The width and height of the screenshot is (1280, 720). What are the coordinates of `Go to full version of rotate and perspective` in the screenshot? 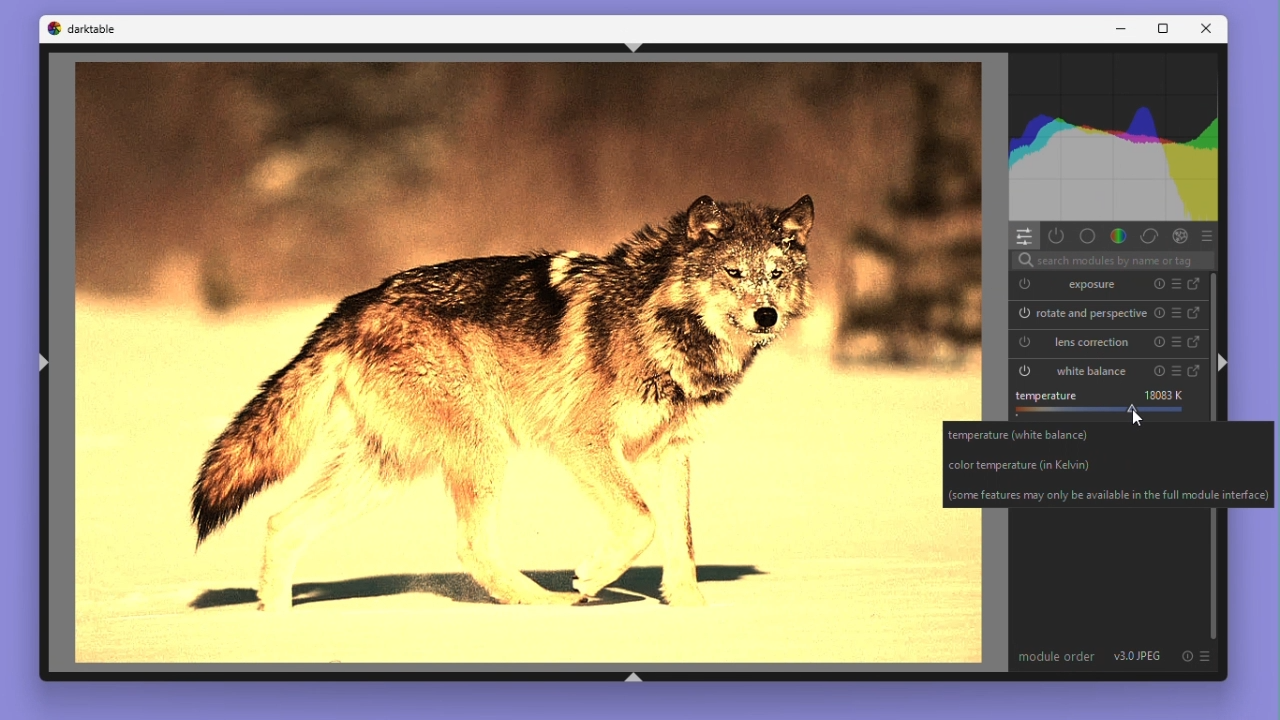 It's located at (1197, 314).